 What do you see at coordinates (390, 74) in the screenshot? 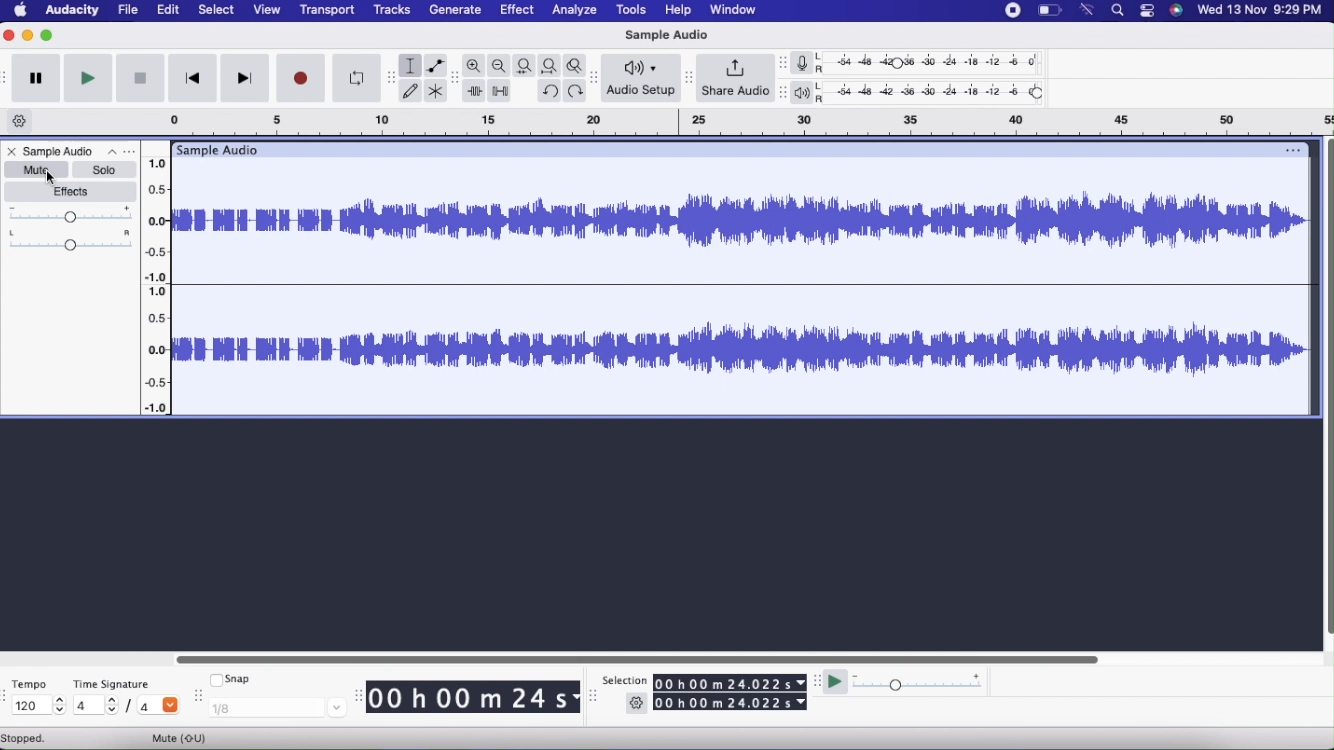
I see `Adjust` at bounding box center [390, 74].